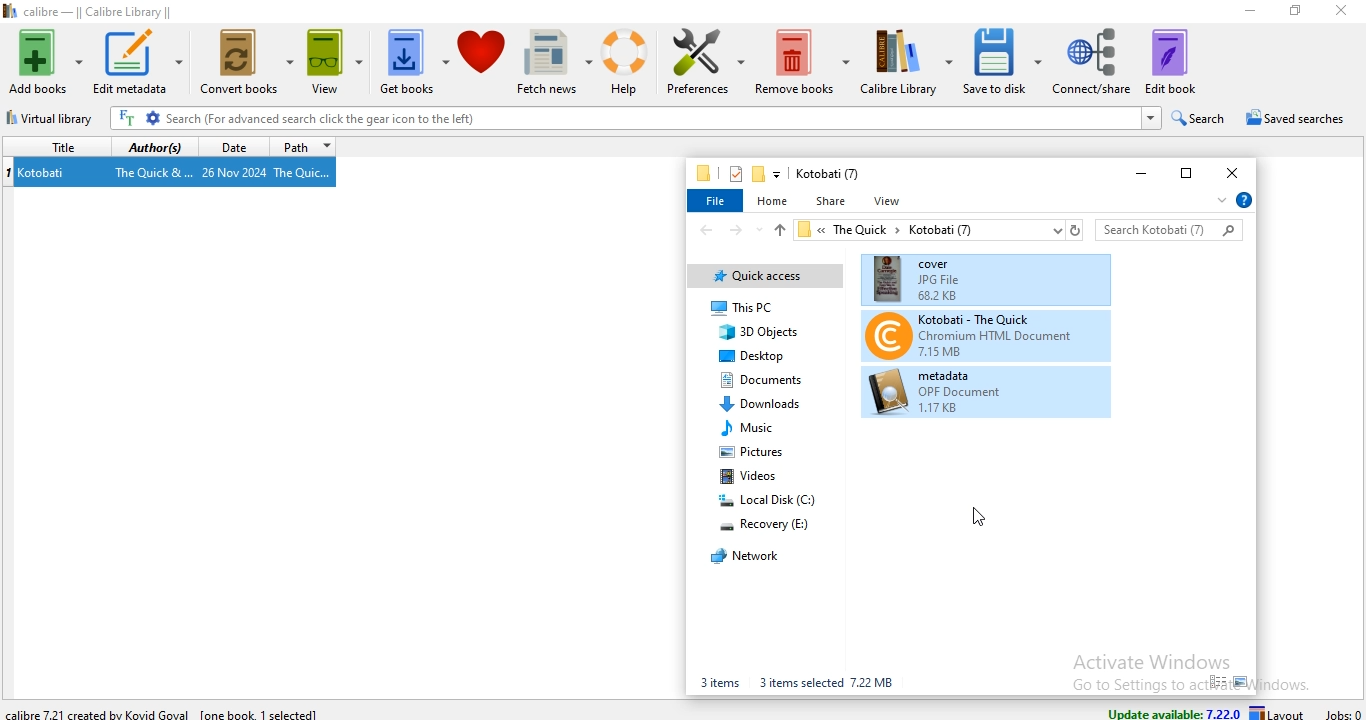  What do you see at coordinates (337, 63) in the screenshot?
I see `view` at bounding box center [337, 63].